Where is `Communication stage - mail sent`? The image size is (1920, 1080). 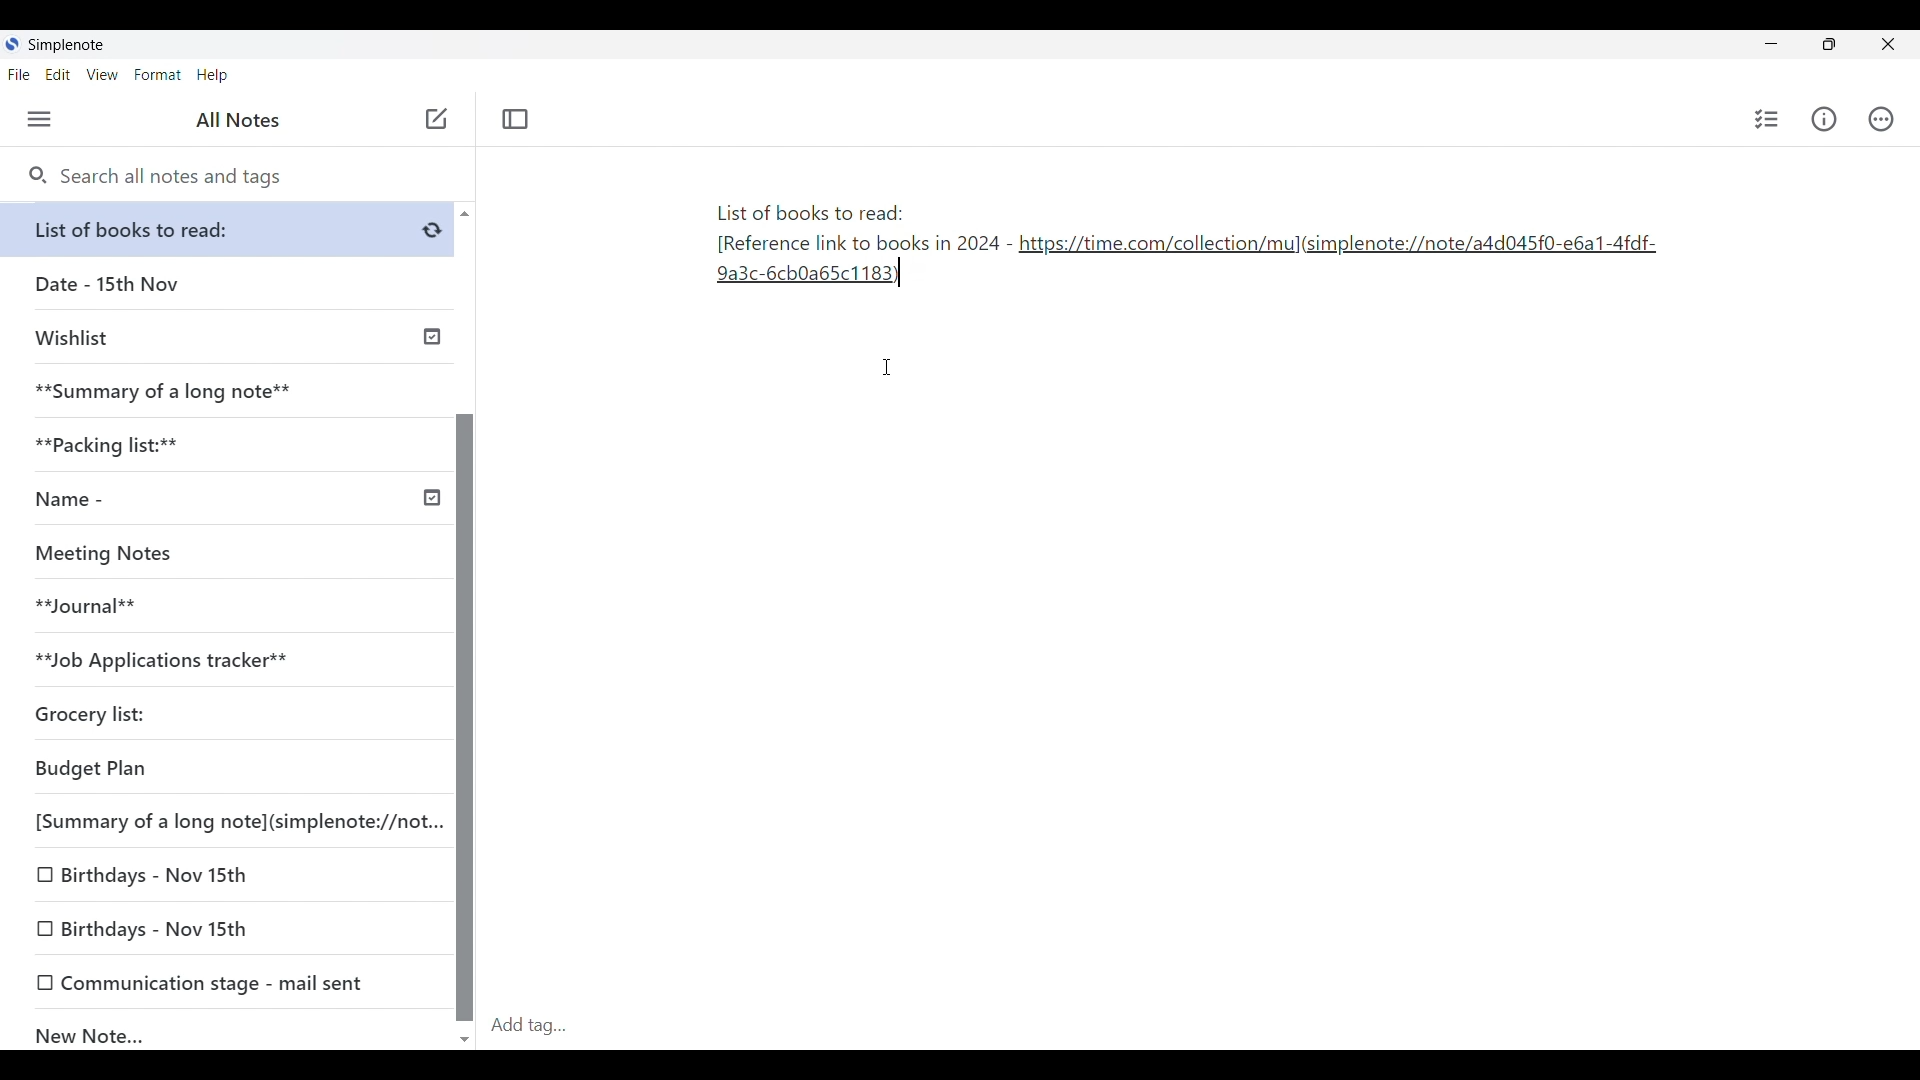 Communication stage - mail sent is located at coordinates (228, 982).